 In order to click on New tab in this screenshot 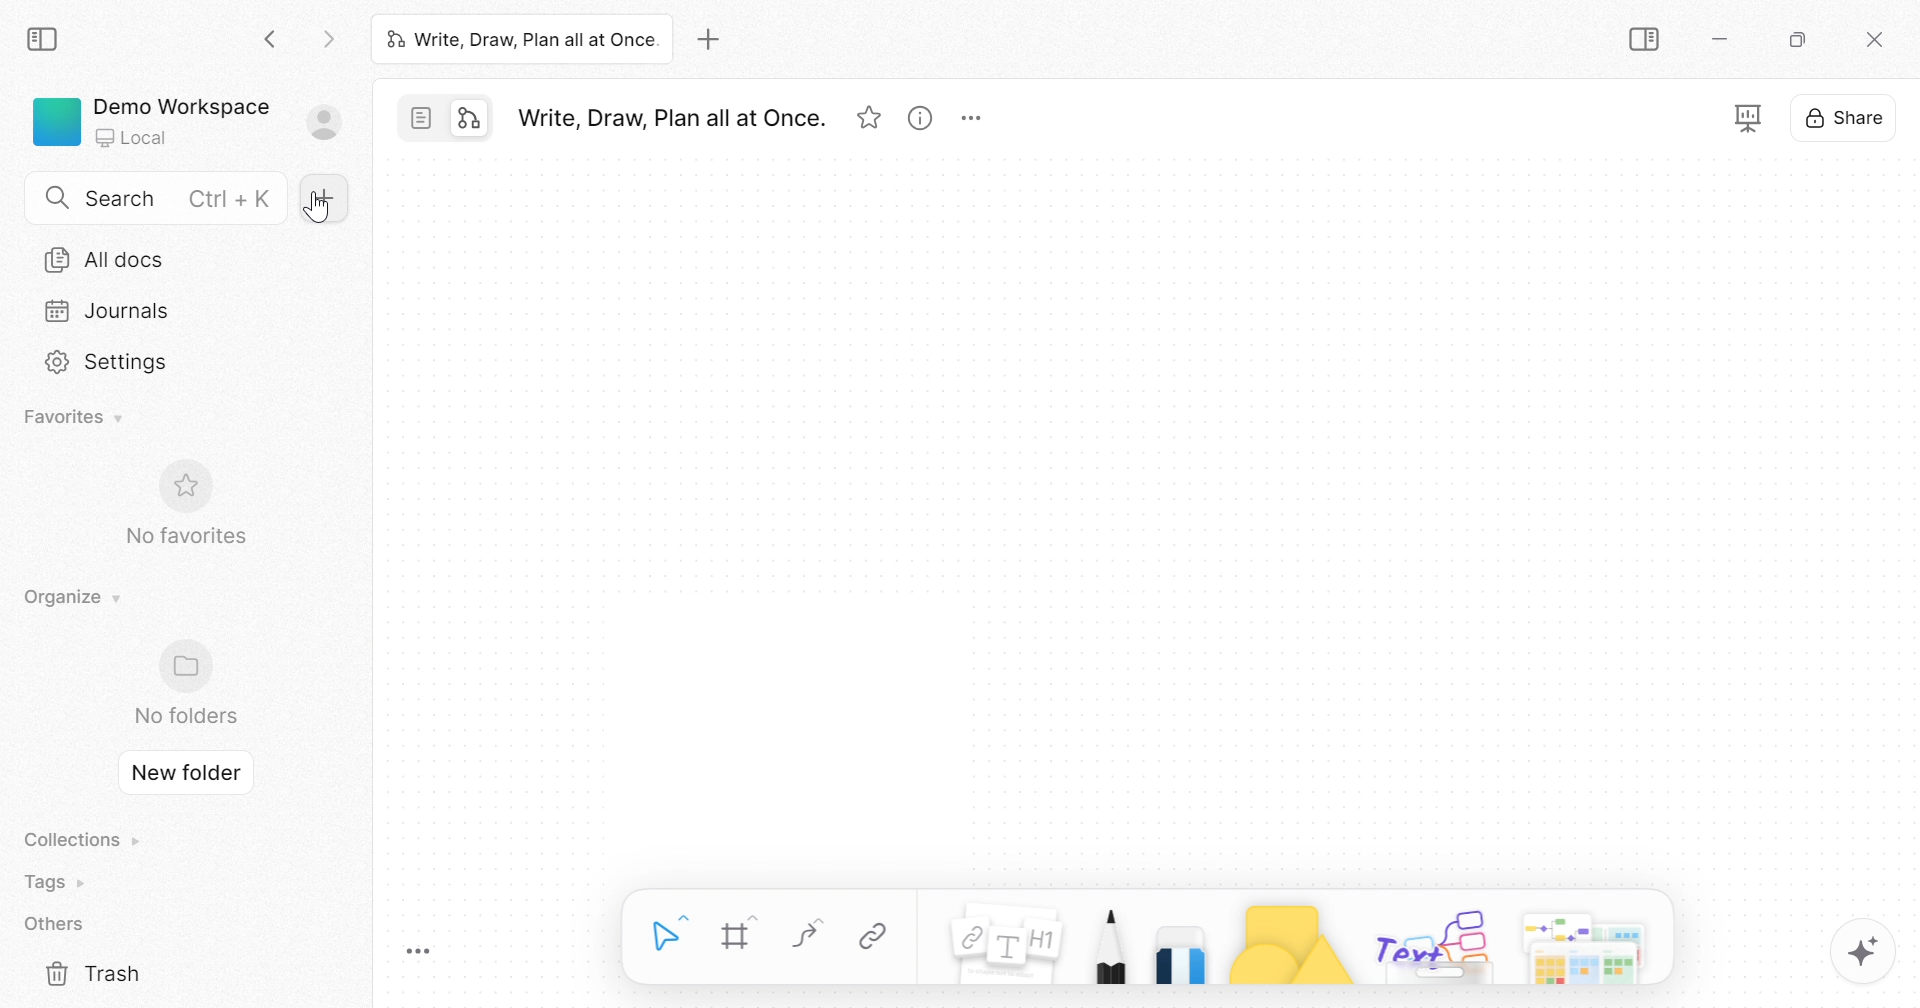, I will do `click(714, 39)`.